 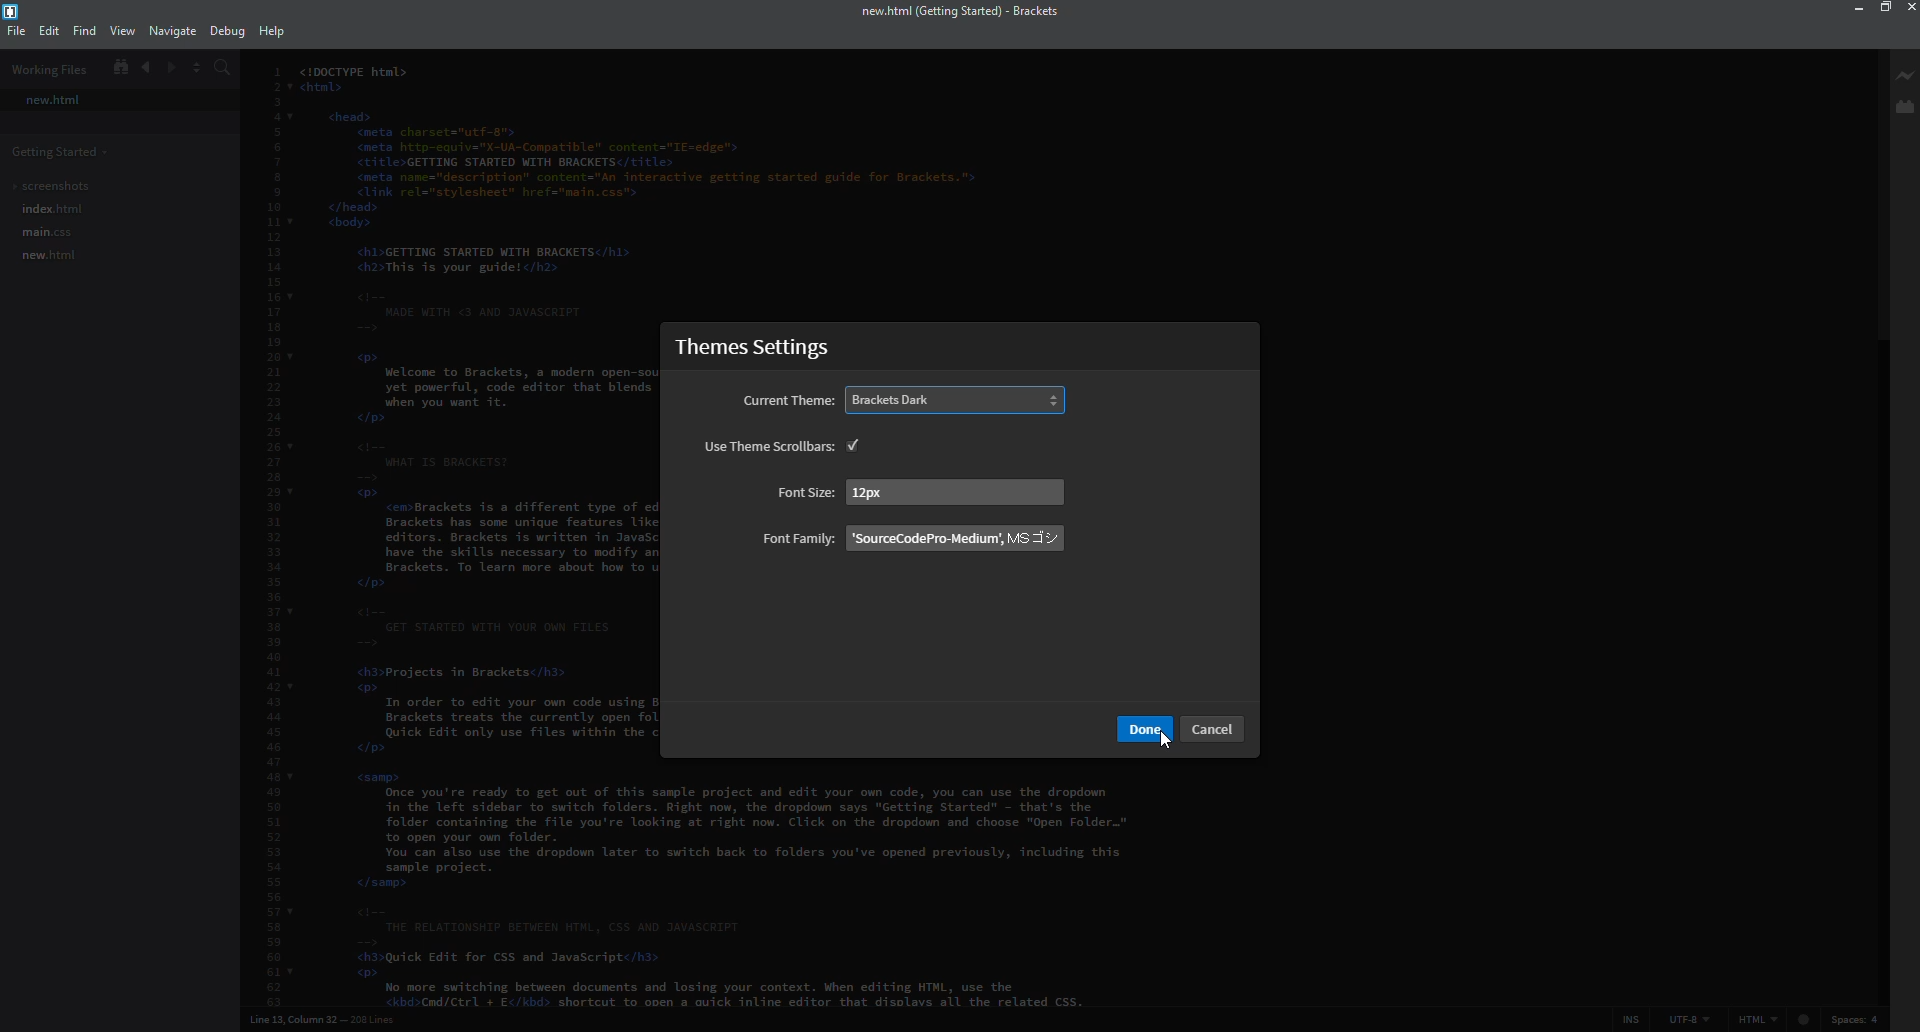 What do you see at coordinates (52, 100) in the screenshot?
I see `new` at bounding box center [52, 100].